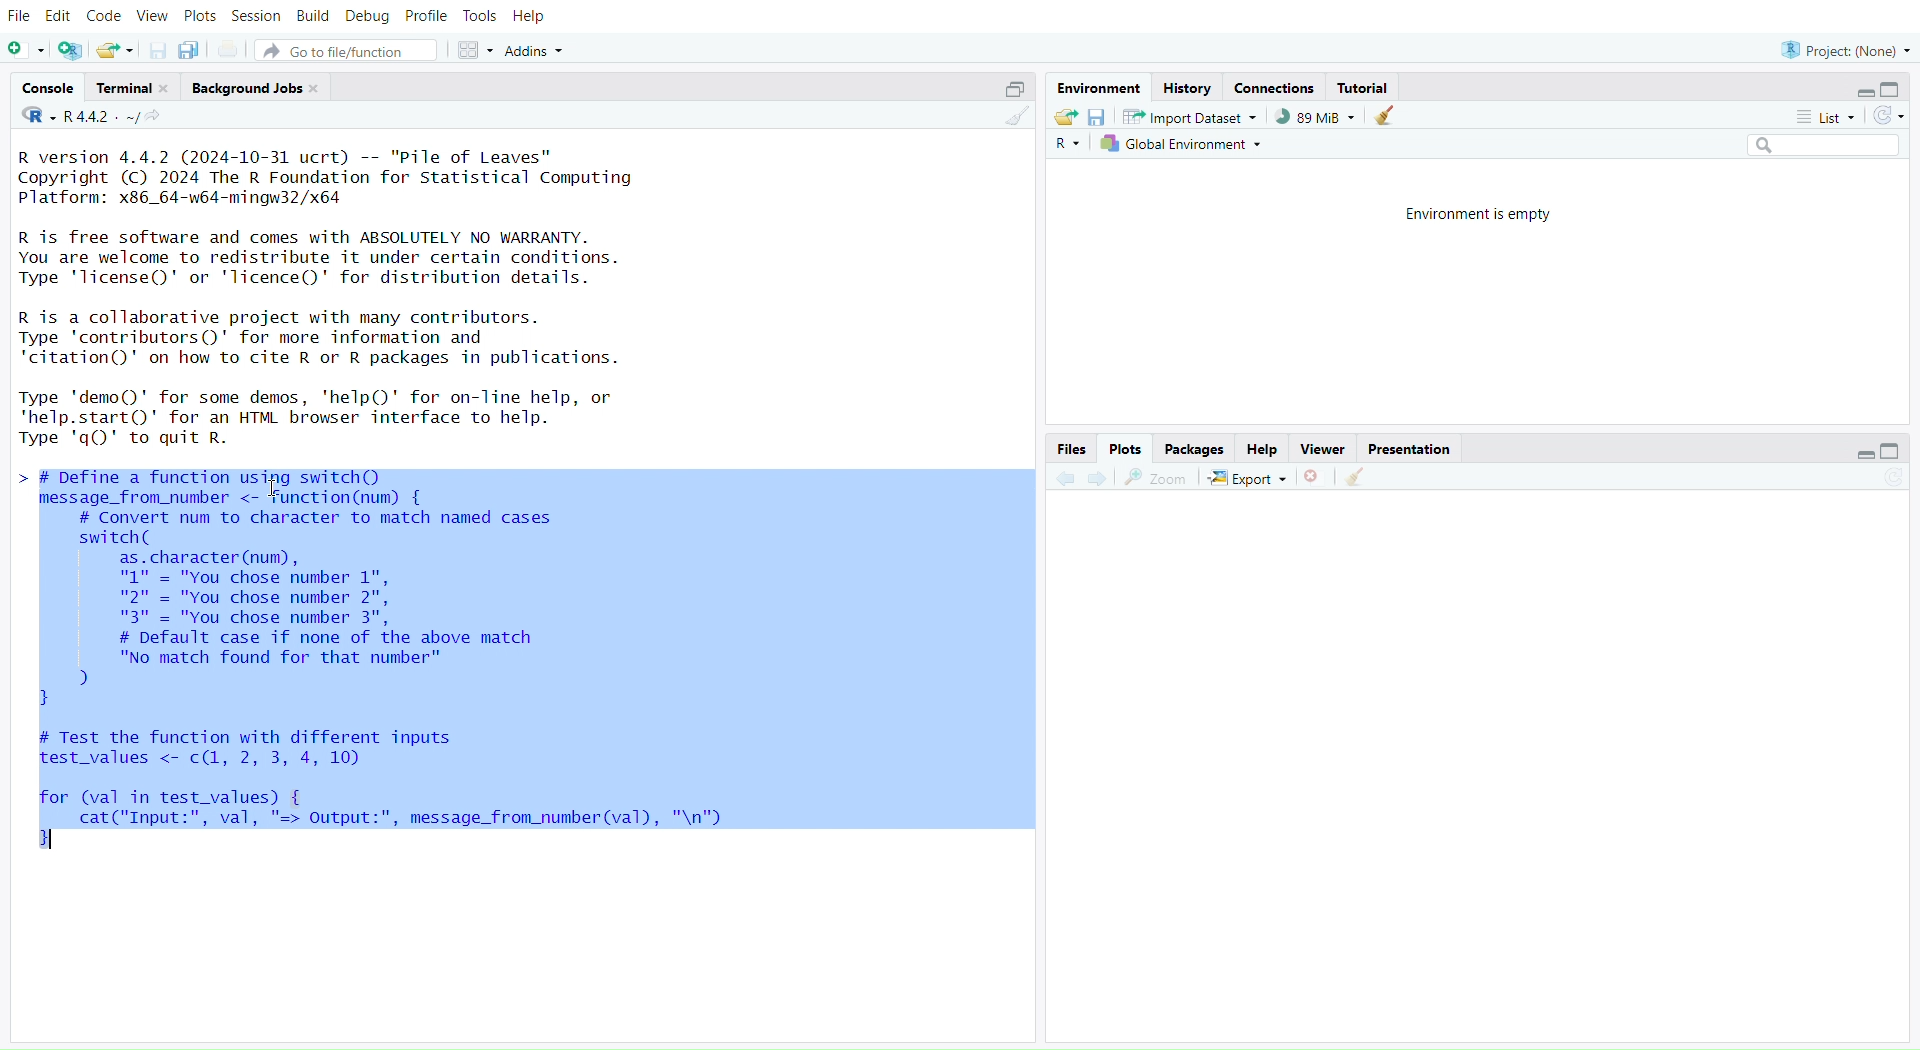 Image resolution: width=1920 pixels, height=1050 pixels. I want to click on Search filter, so click(1825, 146).